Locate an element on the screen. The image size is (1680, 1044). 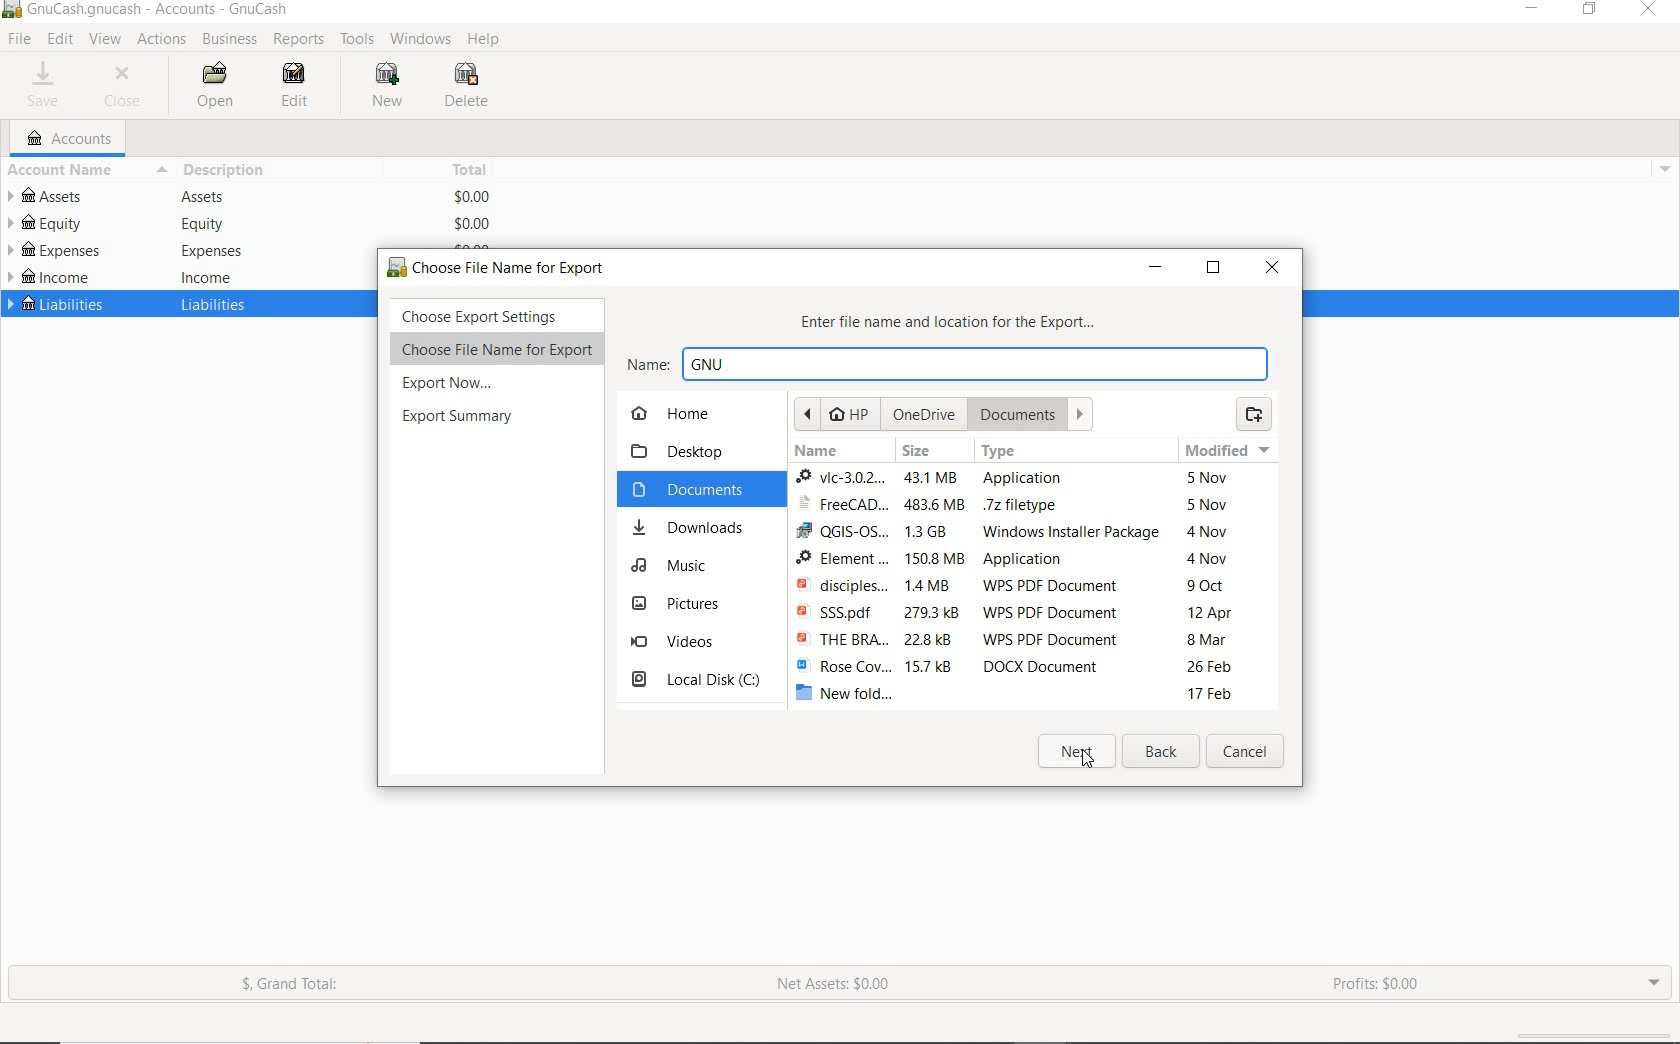
music is located at coordinates (681, 567).